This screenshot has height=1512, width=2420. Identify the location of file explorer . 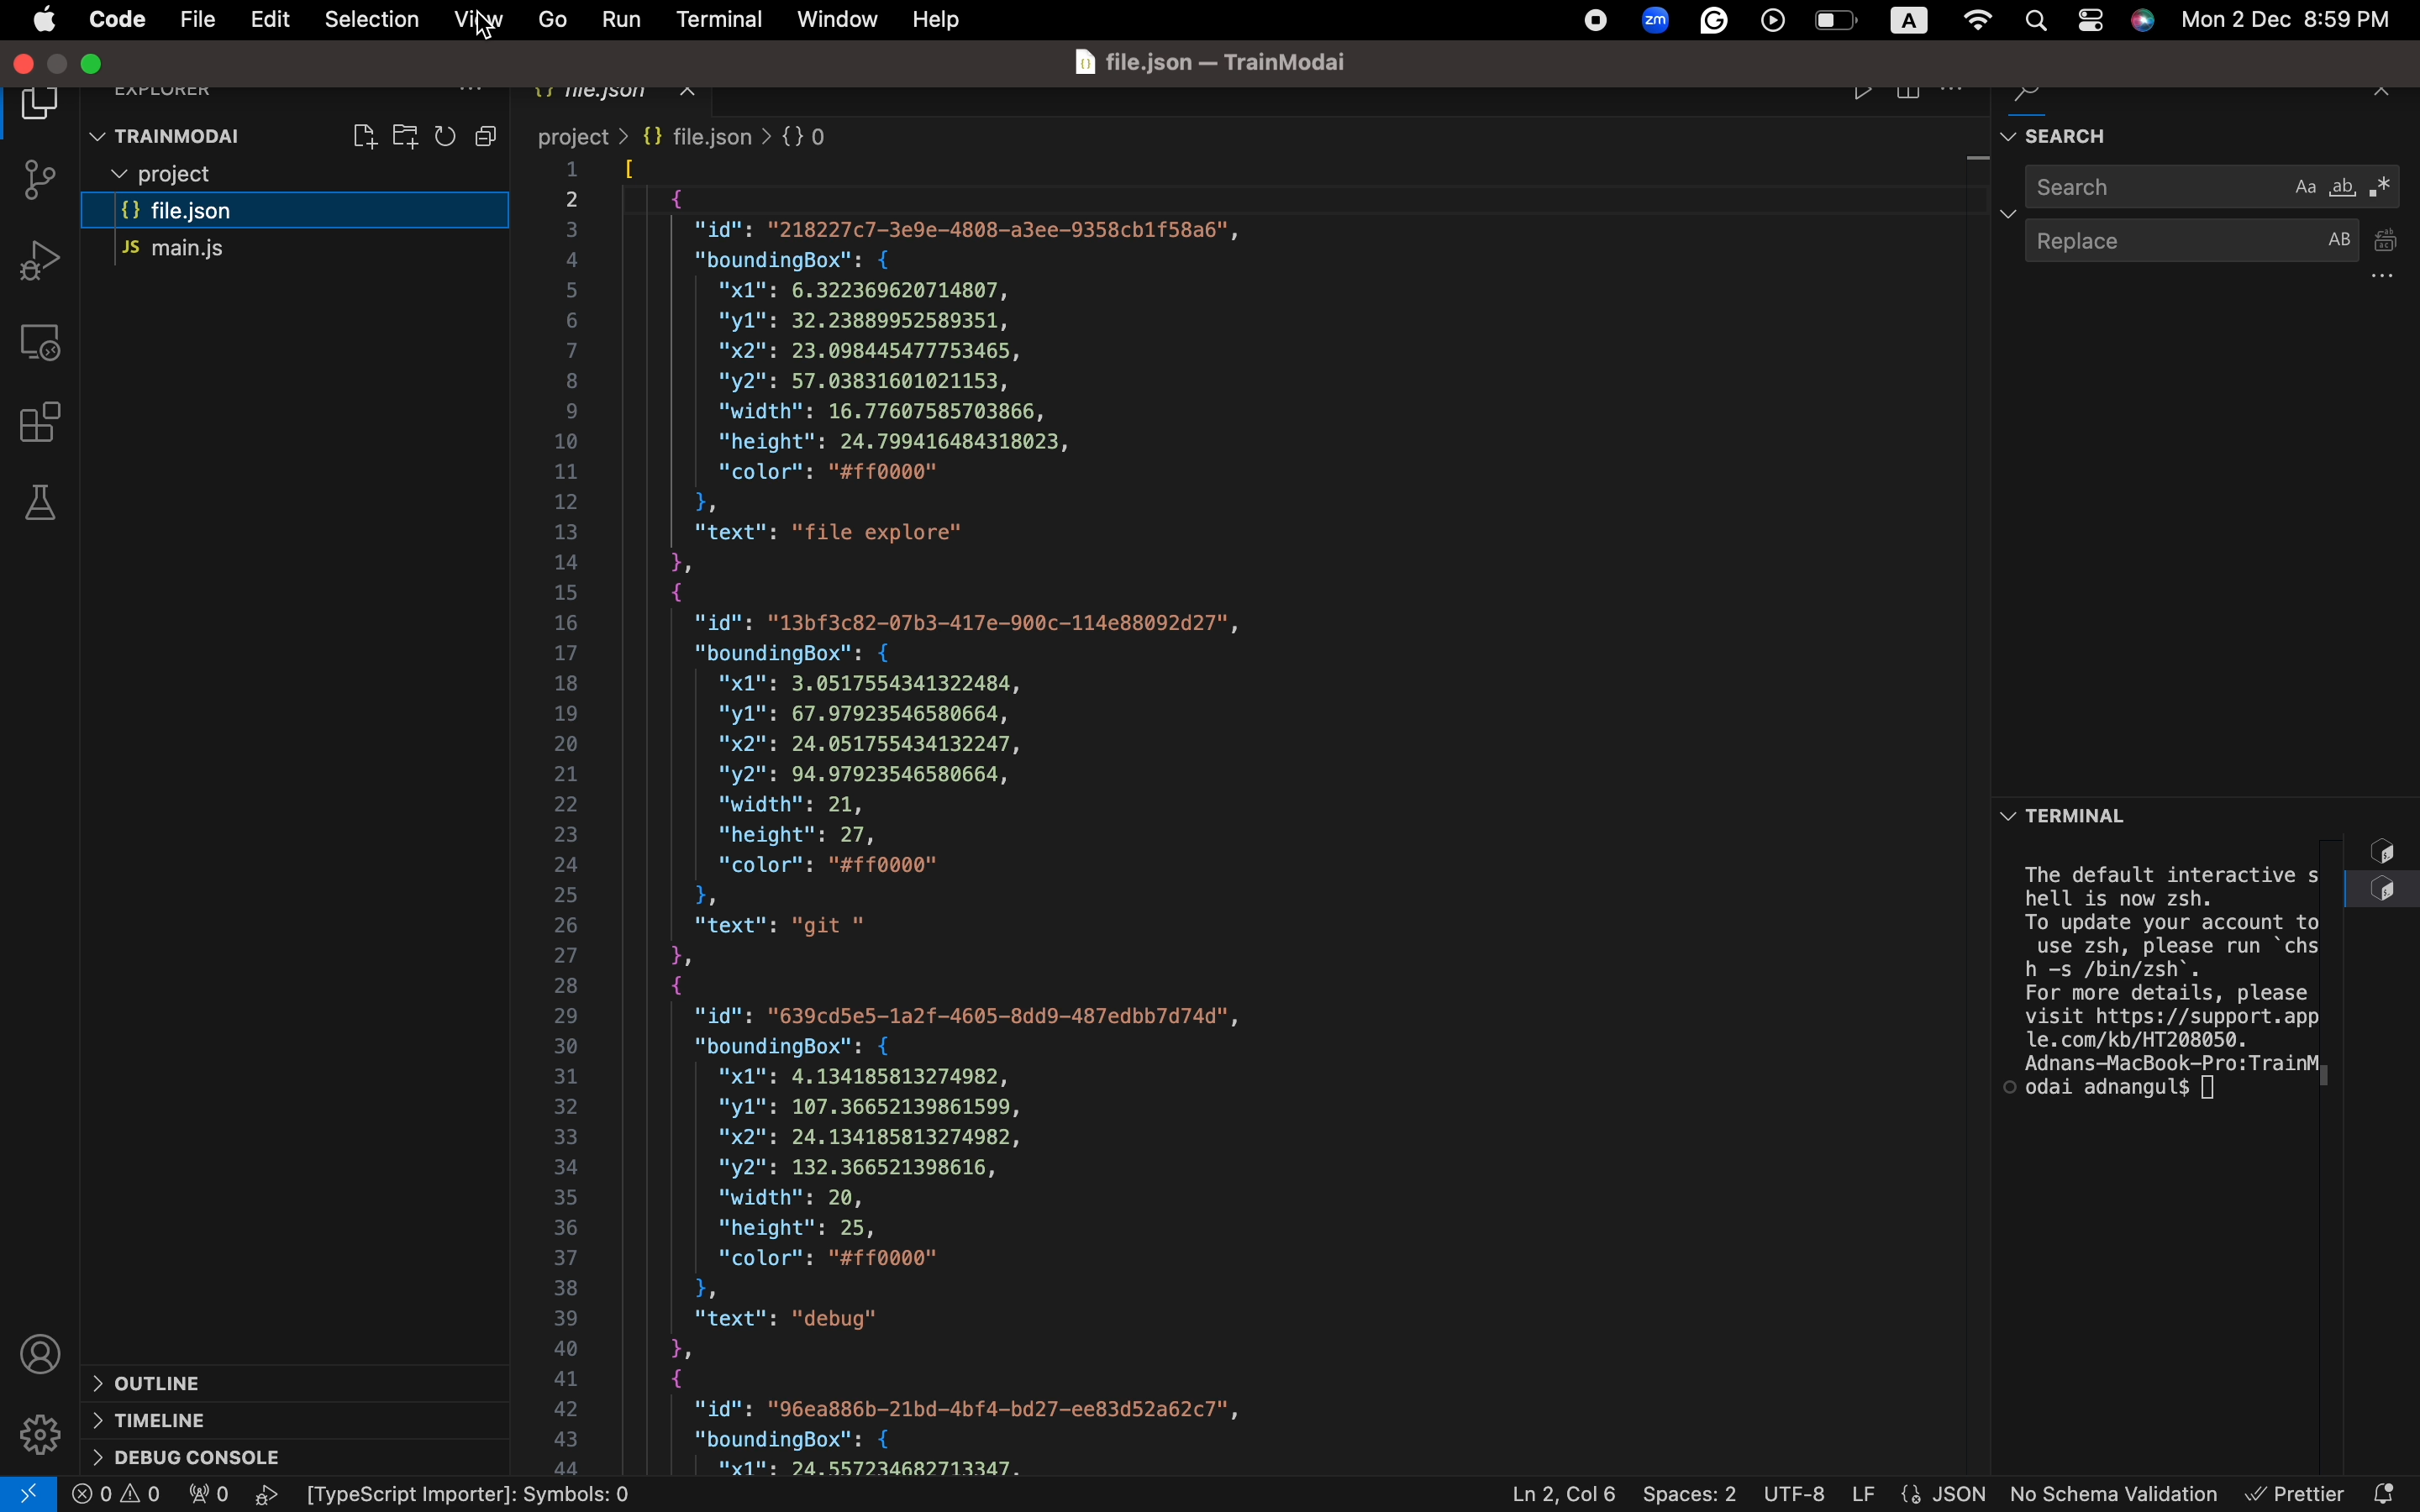
(41, 103).